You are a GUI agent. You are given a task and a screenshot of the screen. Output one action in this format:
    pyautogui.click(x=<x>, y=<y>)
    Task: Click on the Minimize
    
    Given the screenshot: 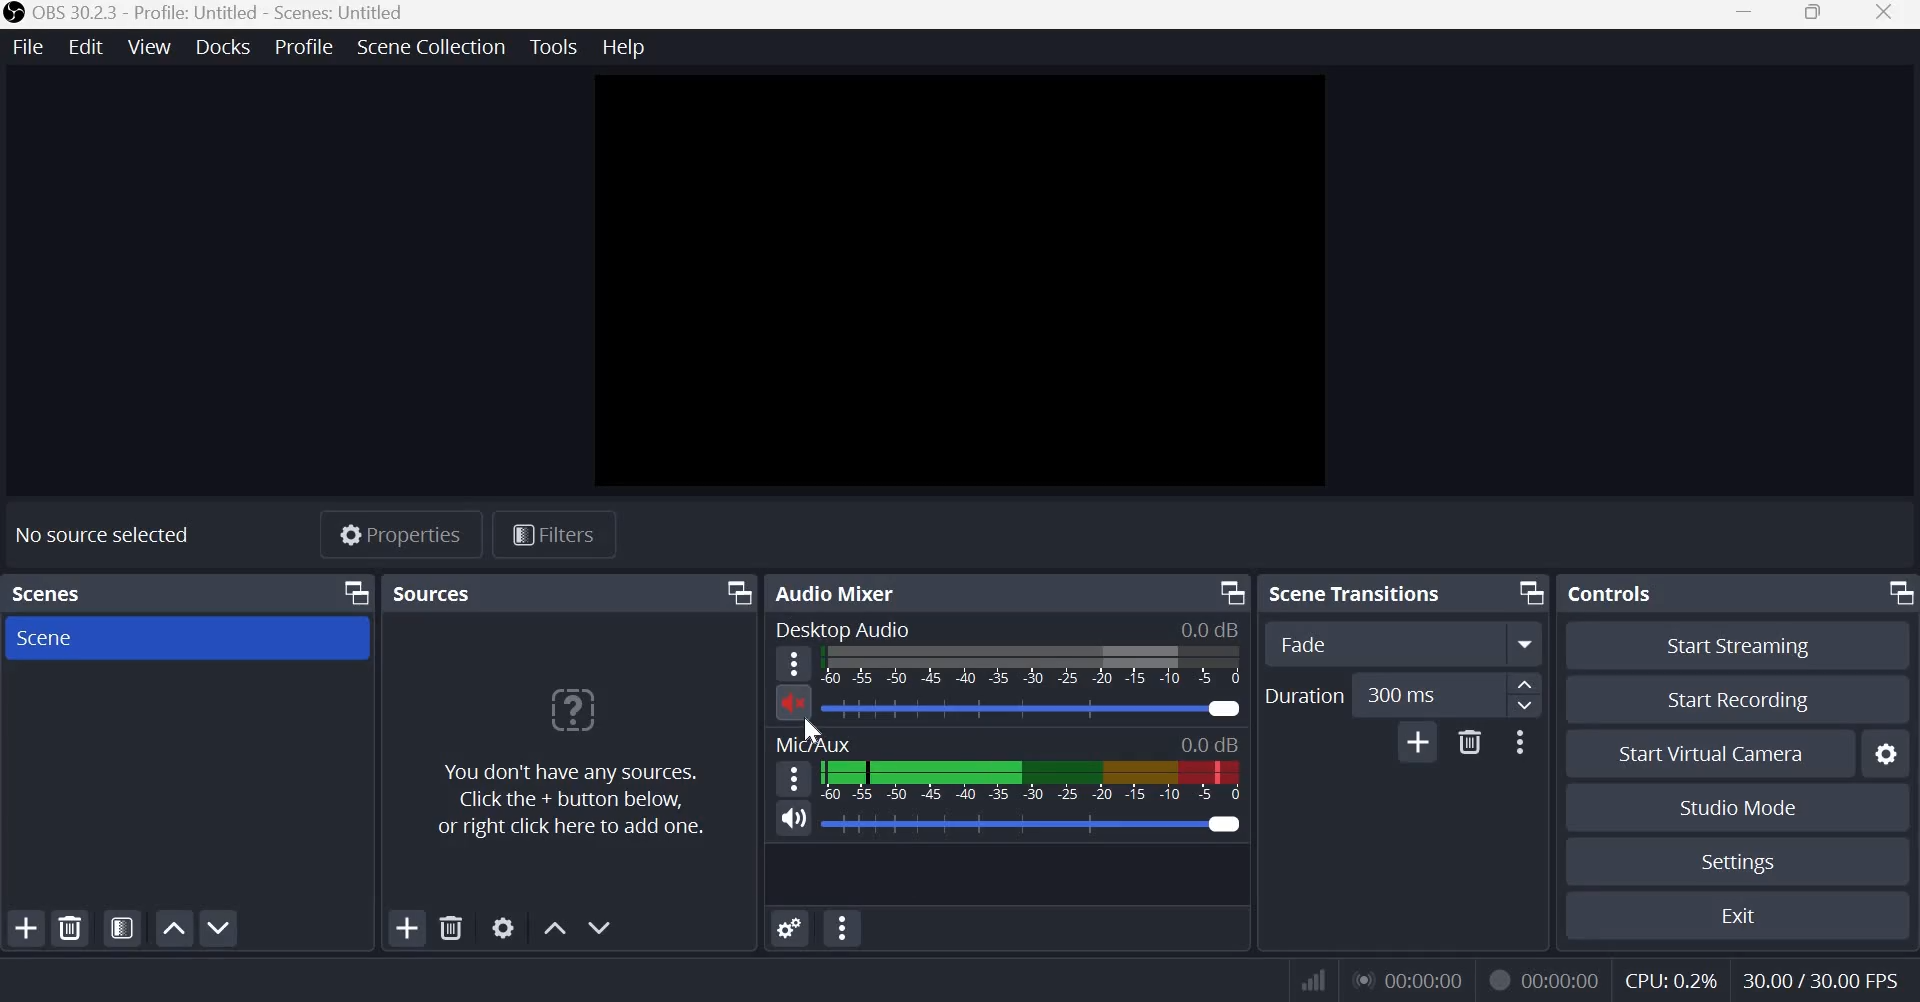 What is the action you would take?
    pyautogui.click(x=1744, y=14)
    